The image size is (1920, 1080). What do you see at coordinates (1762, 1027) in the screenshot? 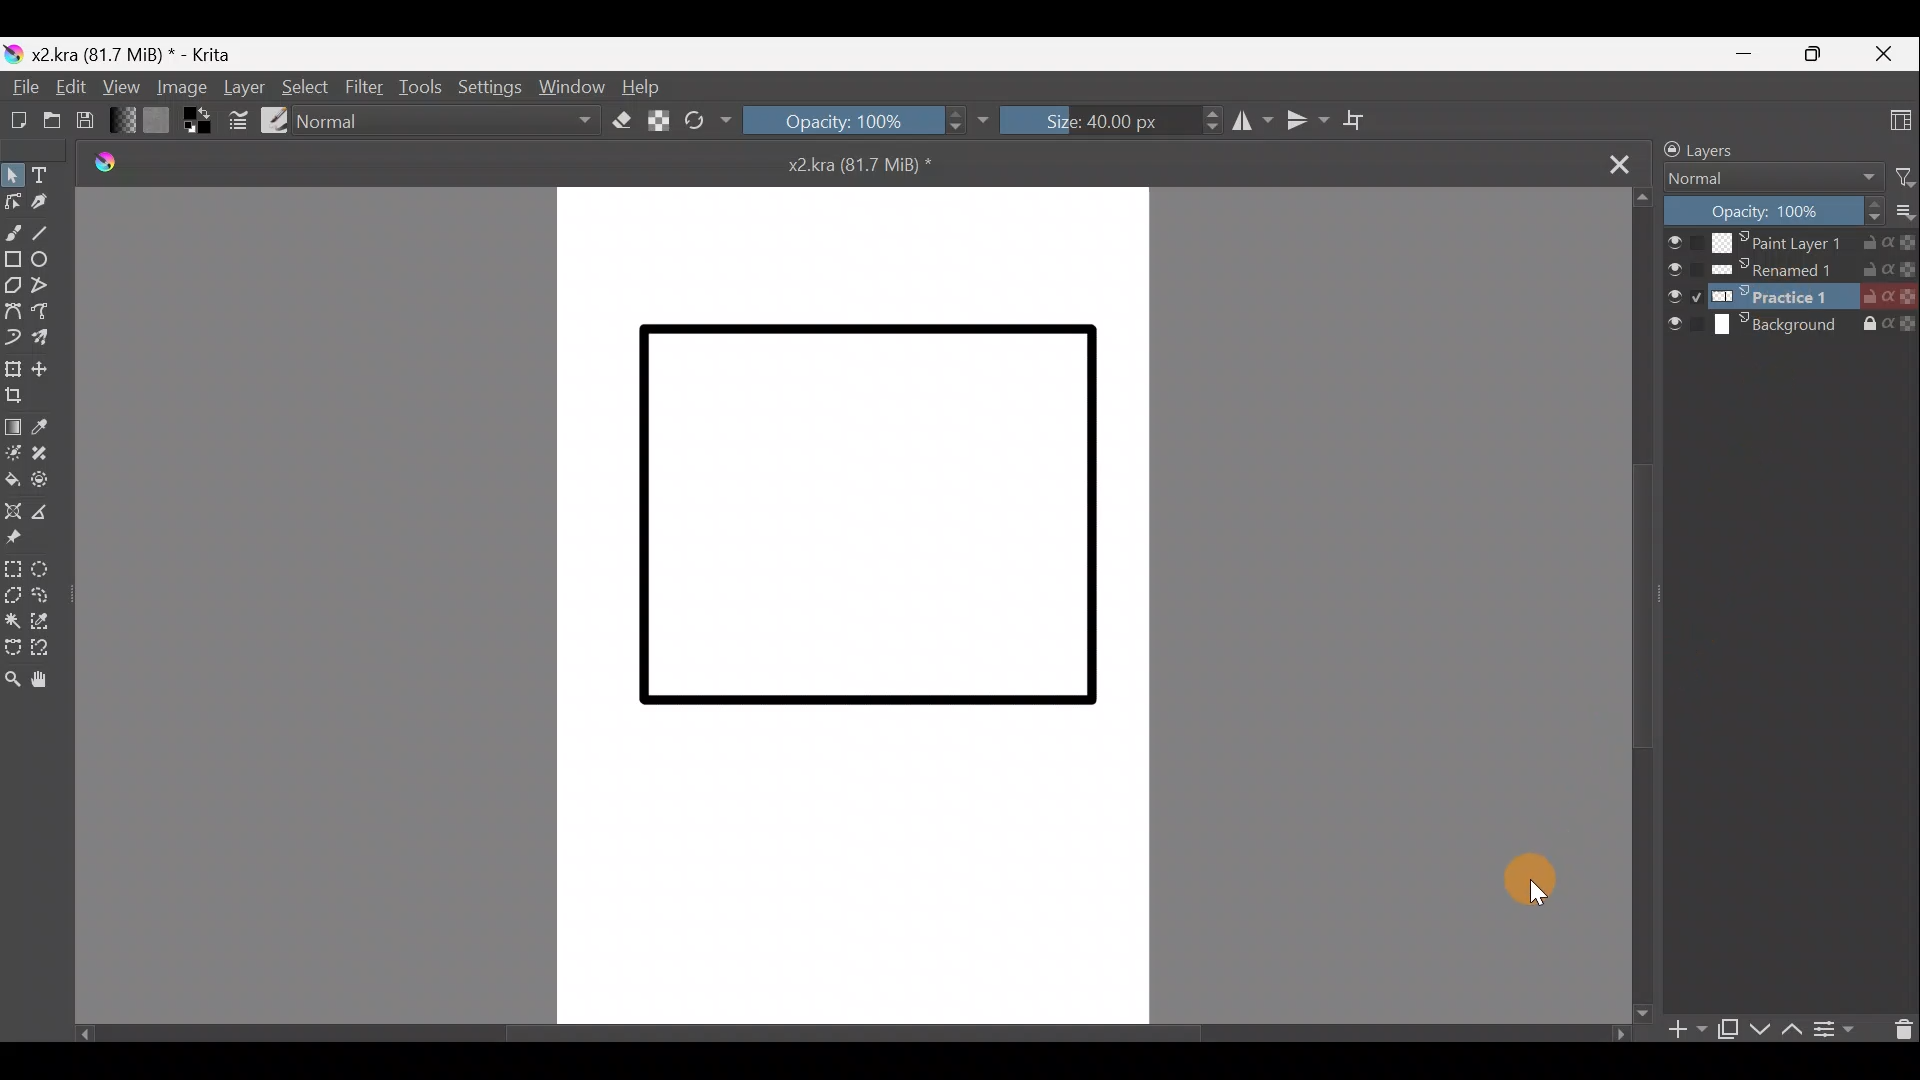
I see `Move layer/mask down` at bounding box center [1762, 1027].